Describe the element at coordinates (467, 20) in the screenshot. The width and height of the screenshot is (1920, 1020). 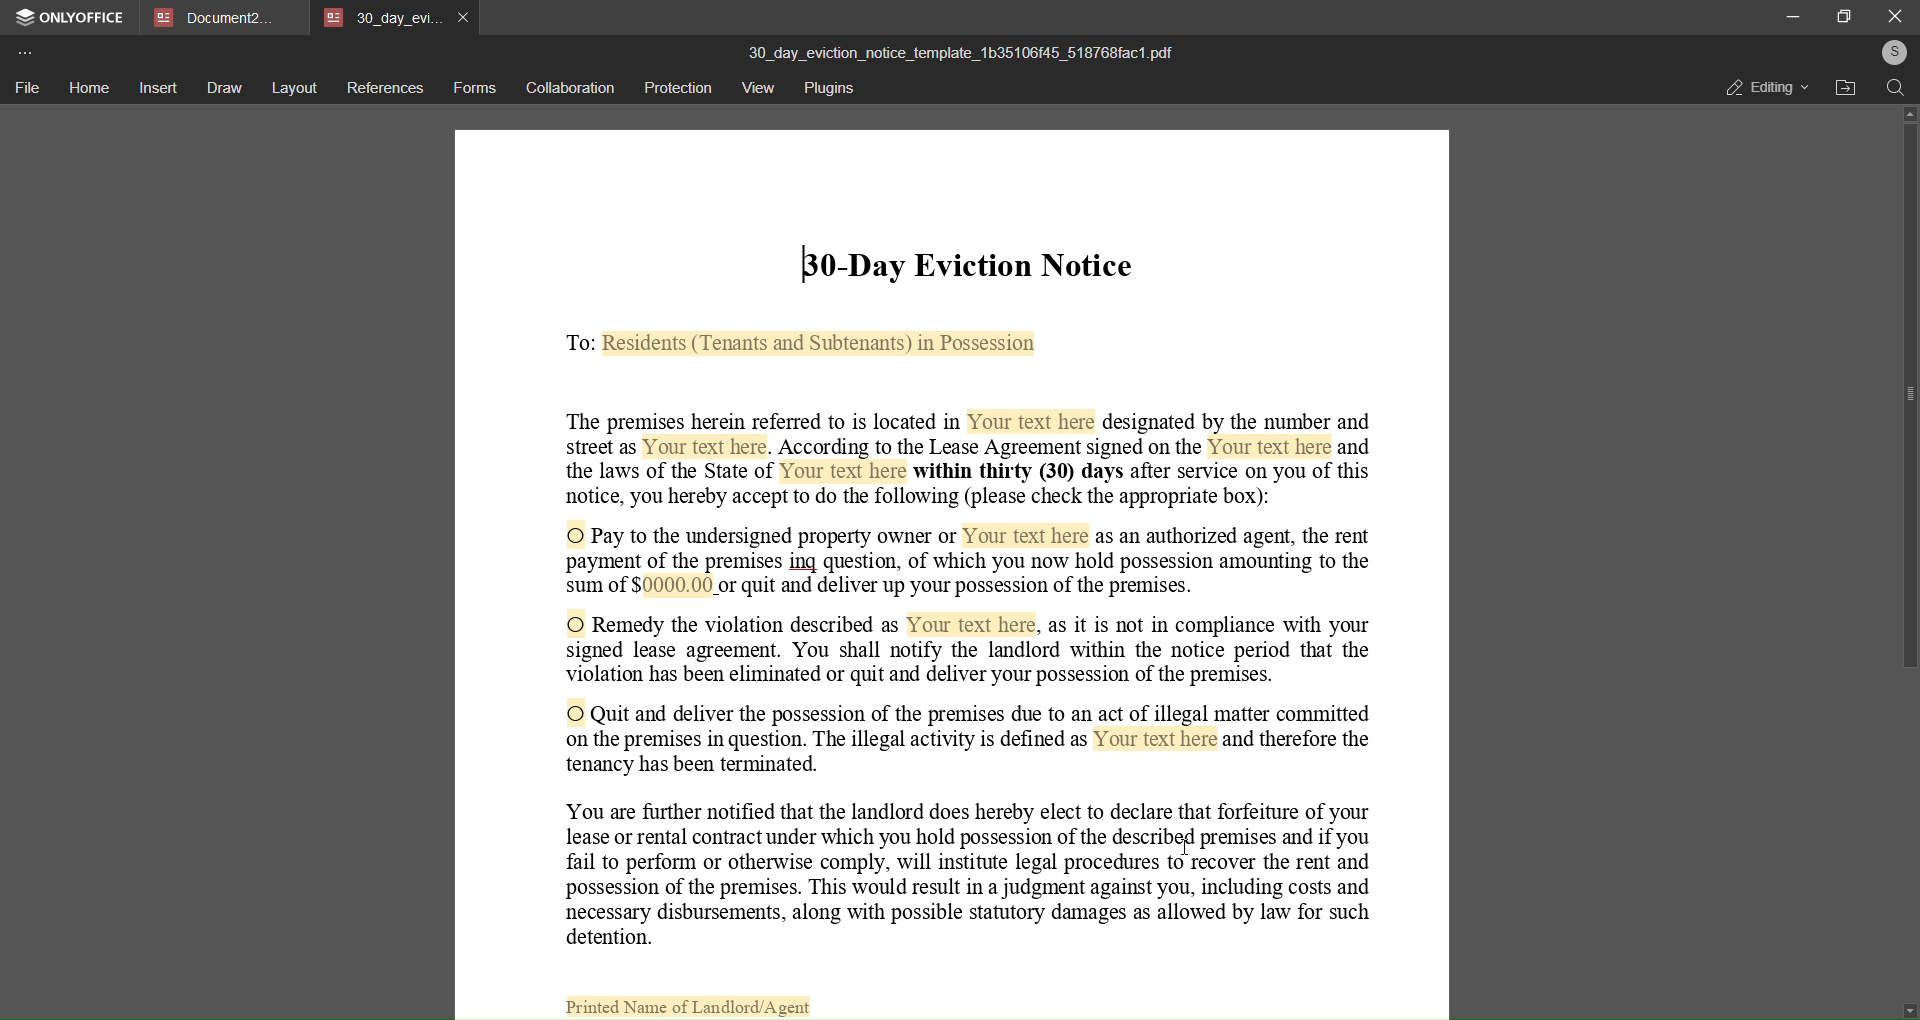
I see `close tab` at that location.